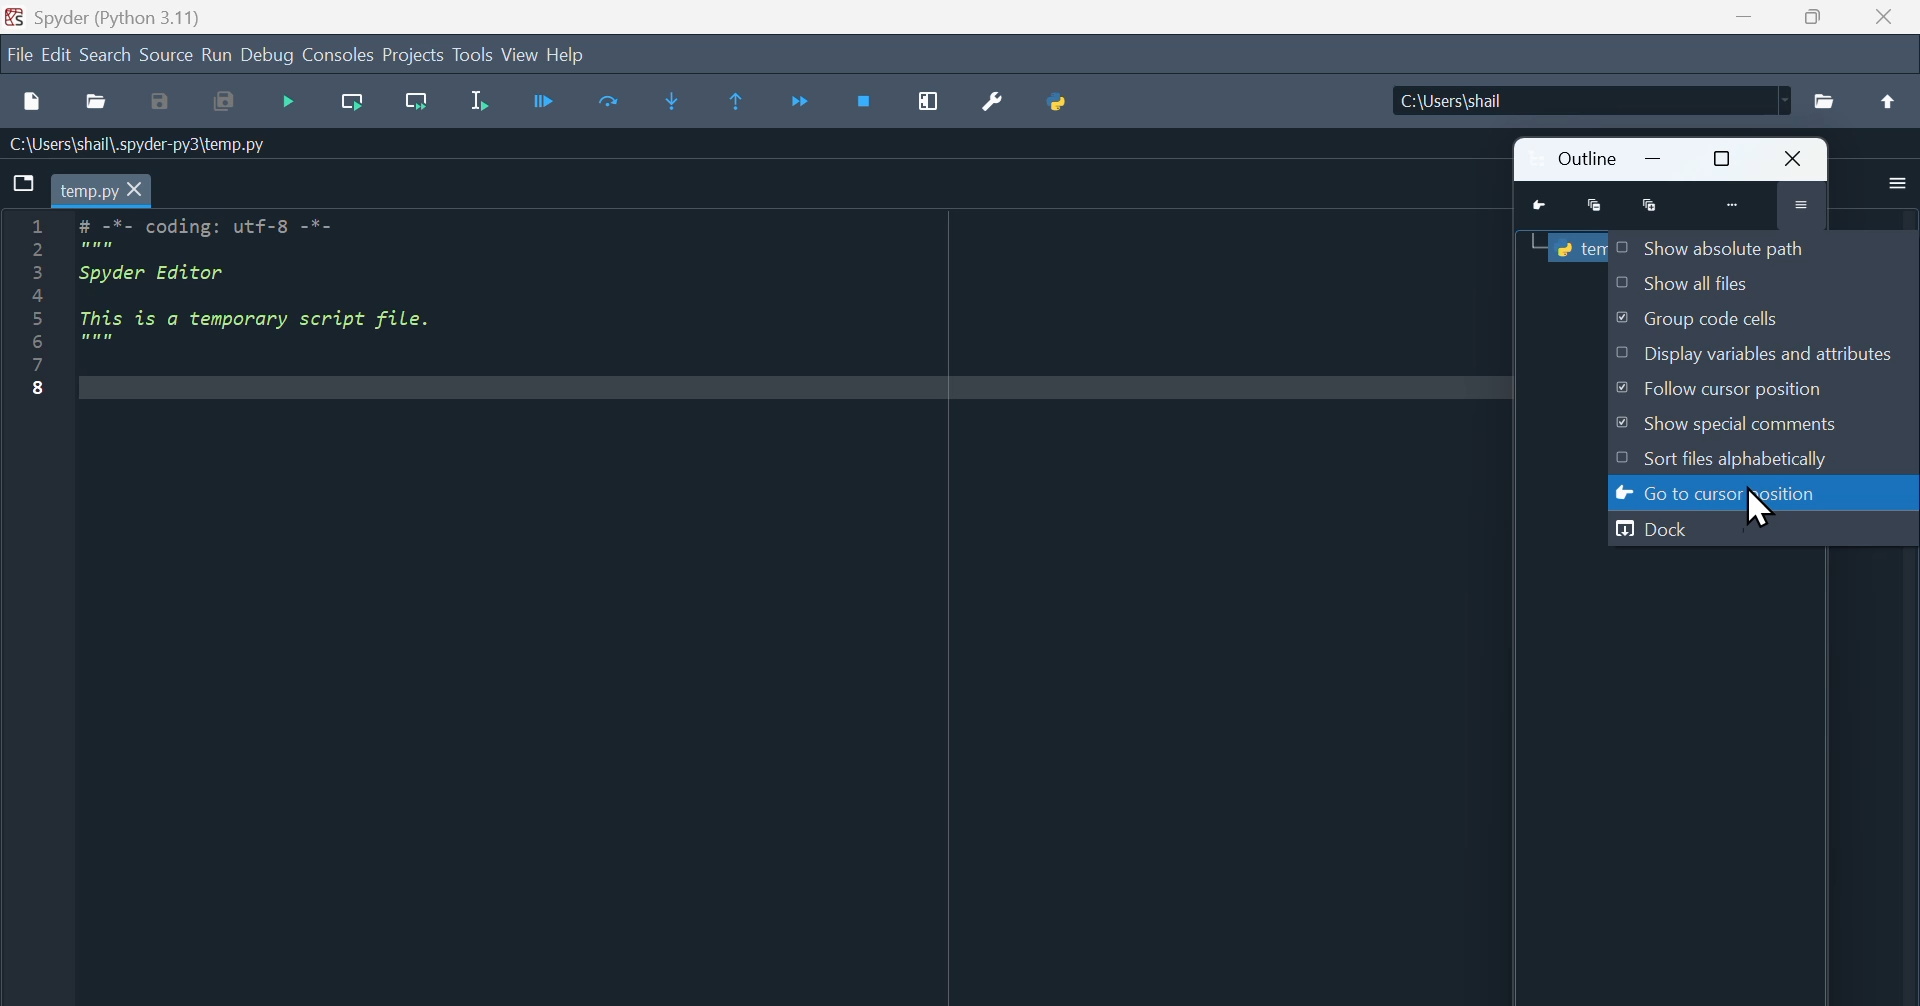  Describe the element at coordinates (1824, 102) in the screenshot. I see `File` at that location.